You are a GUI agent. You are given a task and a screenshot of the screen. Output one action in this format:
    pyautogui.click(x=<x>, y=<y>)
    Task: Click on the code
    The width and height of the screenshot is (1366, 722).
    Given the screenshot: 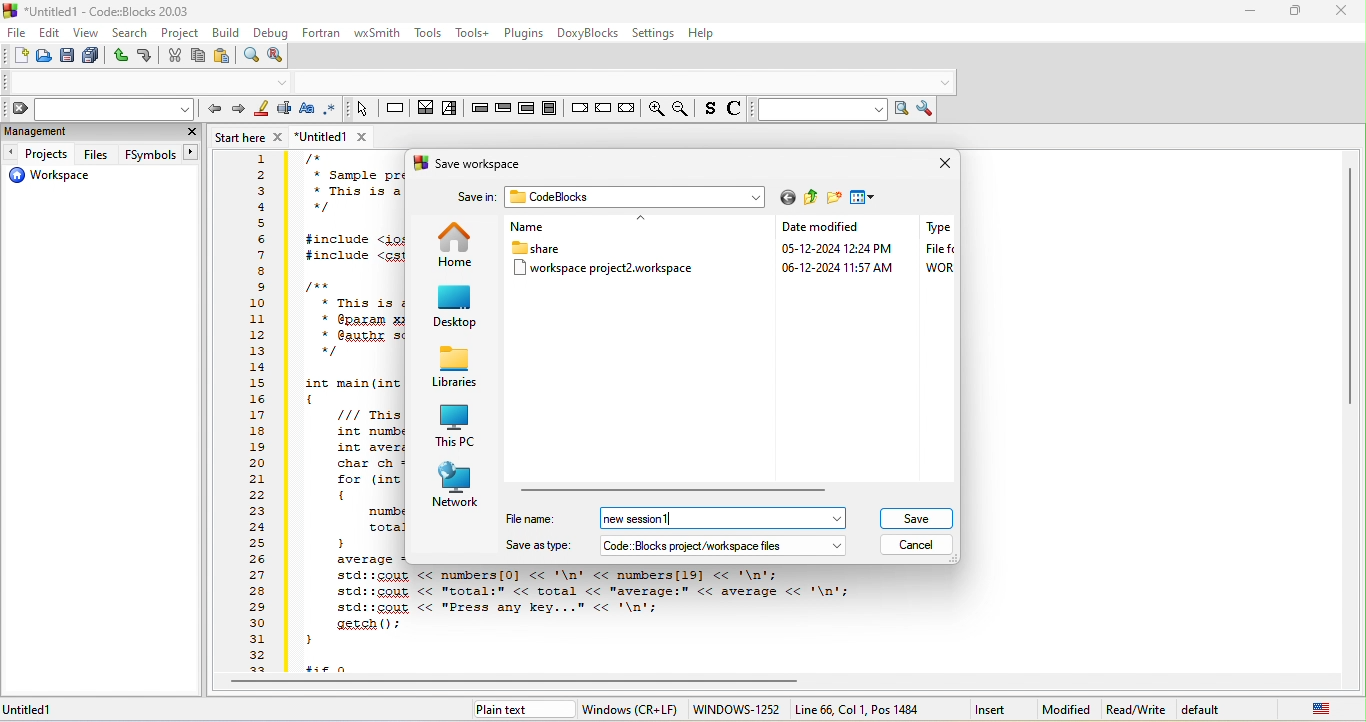 What is the action you would take?
    pyautogui.click(x=348, y=356)
    